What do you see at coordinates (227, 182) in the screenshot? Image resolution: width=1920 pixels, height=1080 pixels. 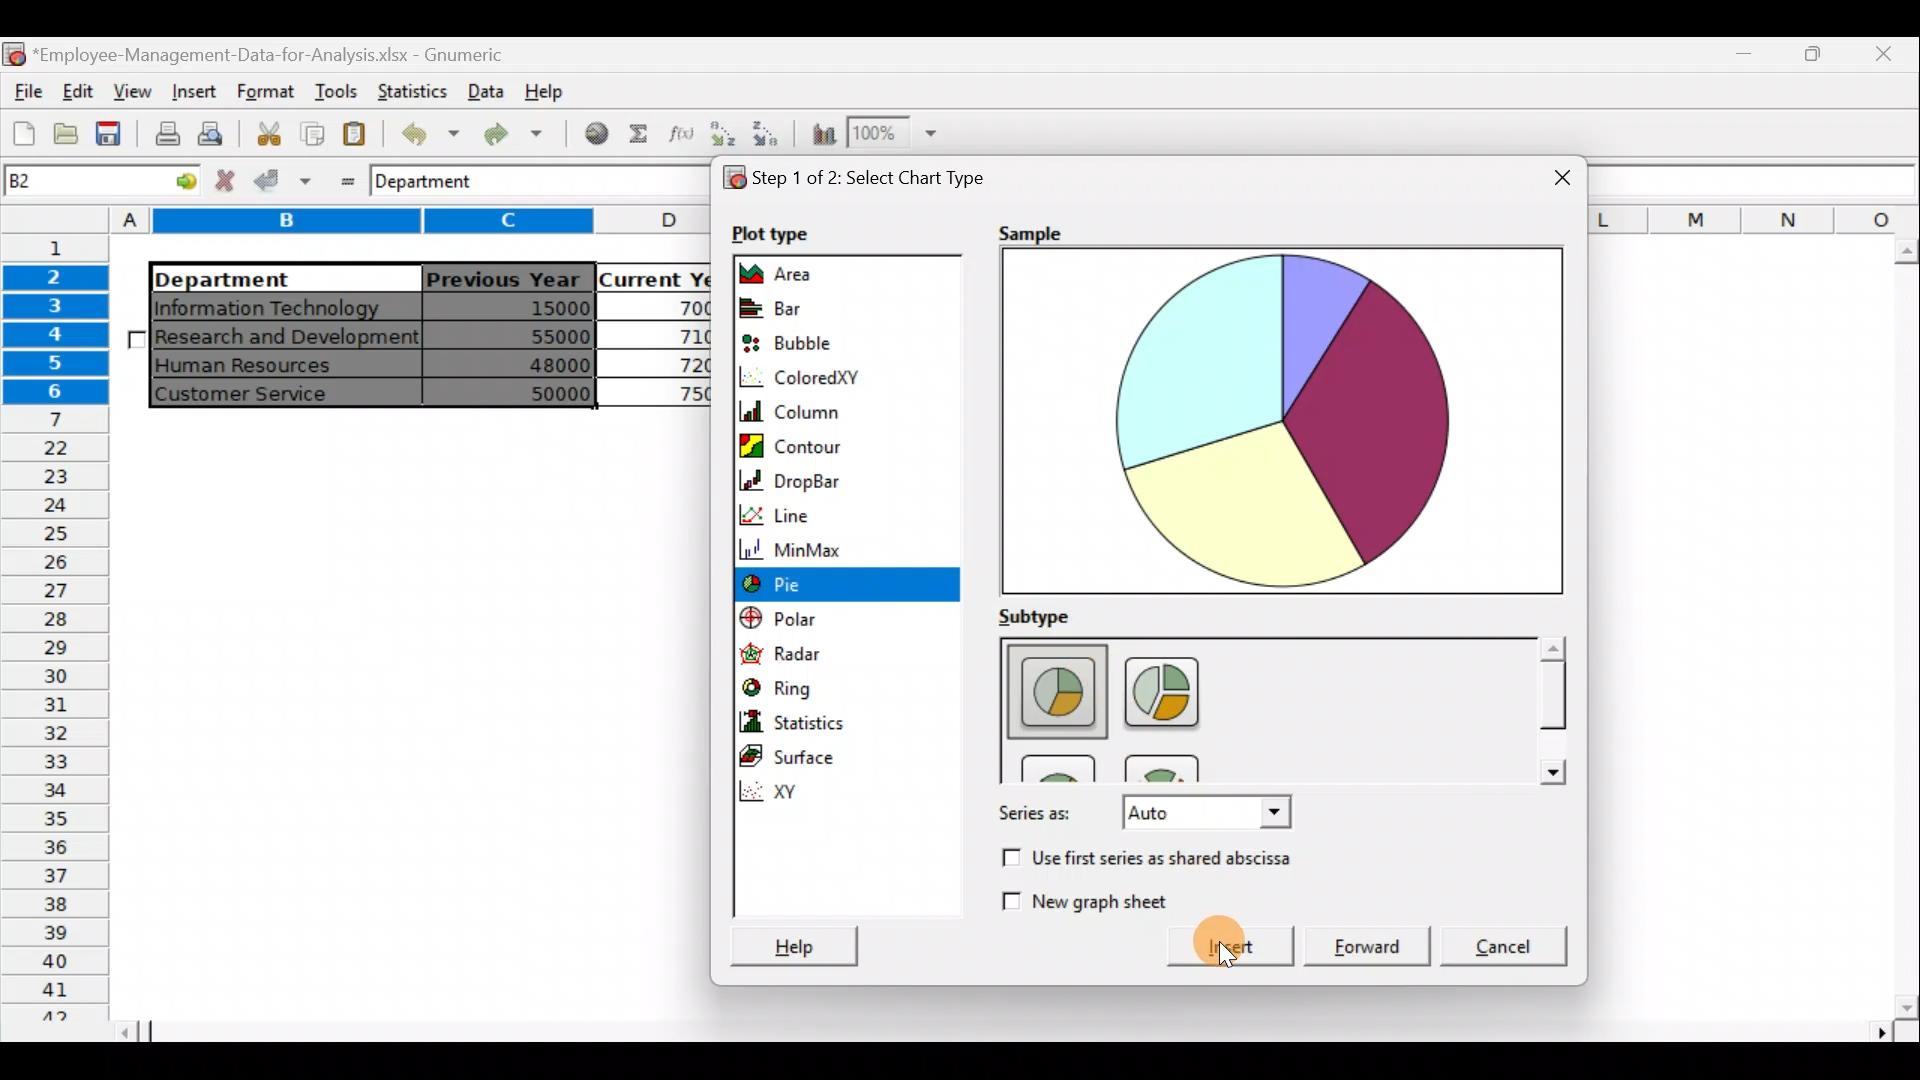 I see `Cancel change` at bounding box center [227, 182].